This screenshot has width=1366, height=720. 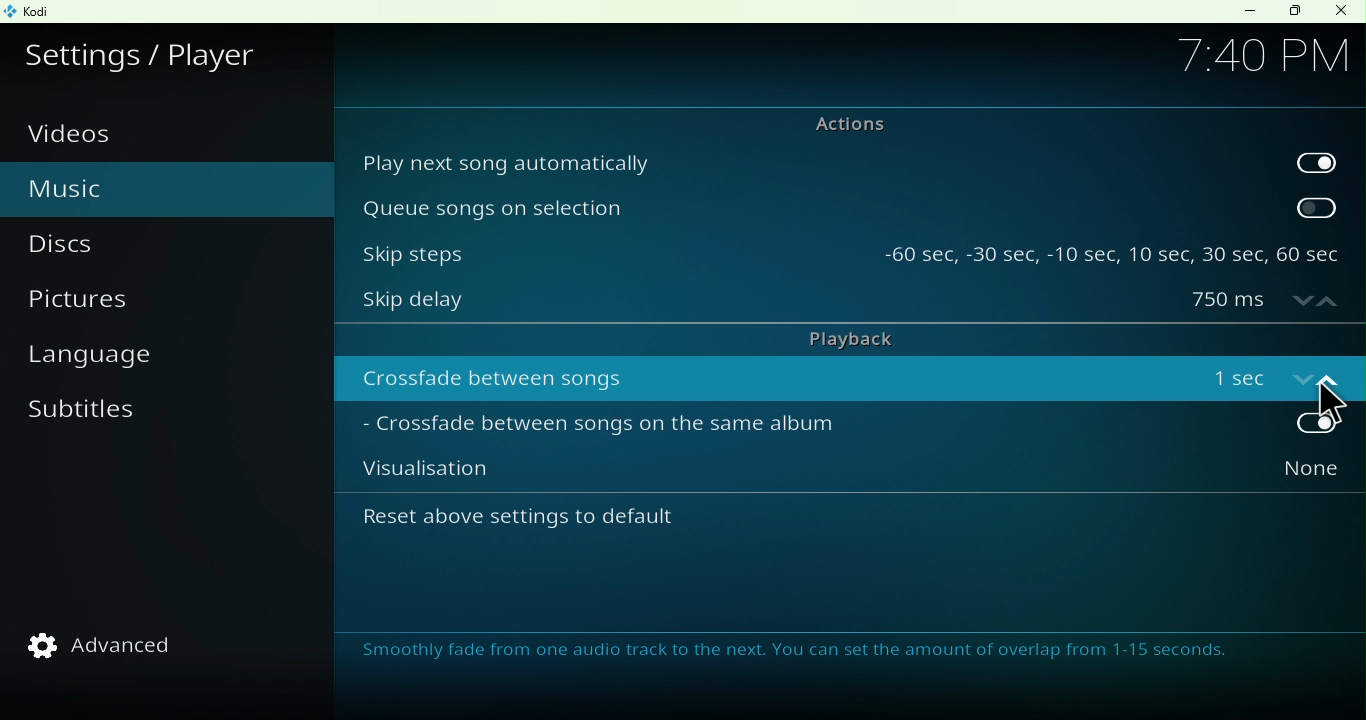 What do you see at coordinates (761, 428) in the screenshot?
I see `Crossfade between songs on the same album` at bounding box center [761, 428].